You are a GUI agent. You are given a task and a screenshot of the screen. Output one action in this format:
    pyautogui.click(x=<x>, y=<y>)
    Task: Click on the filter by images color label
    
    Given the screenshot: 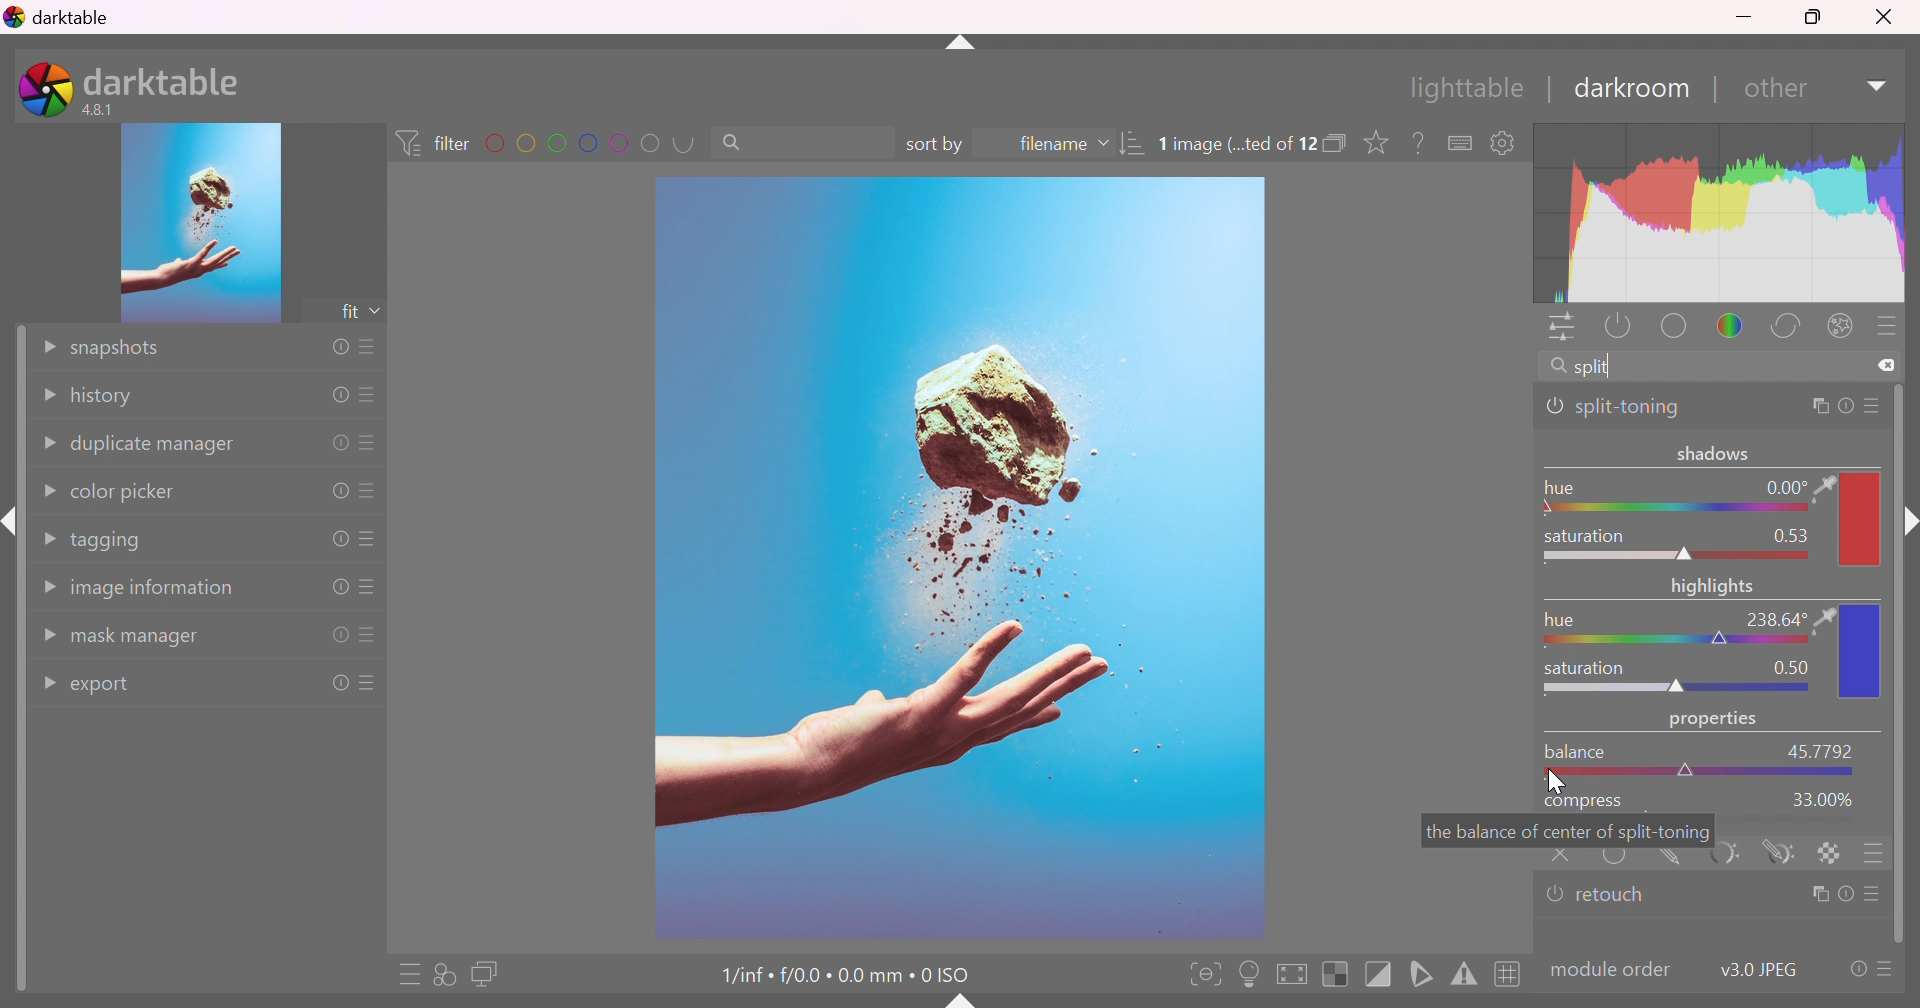 What is the action you would take?
    pyautogui.click(x=590, y=143)
    